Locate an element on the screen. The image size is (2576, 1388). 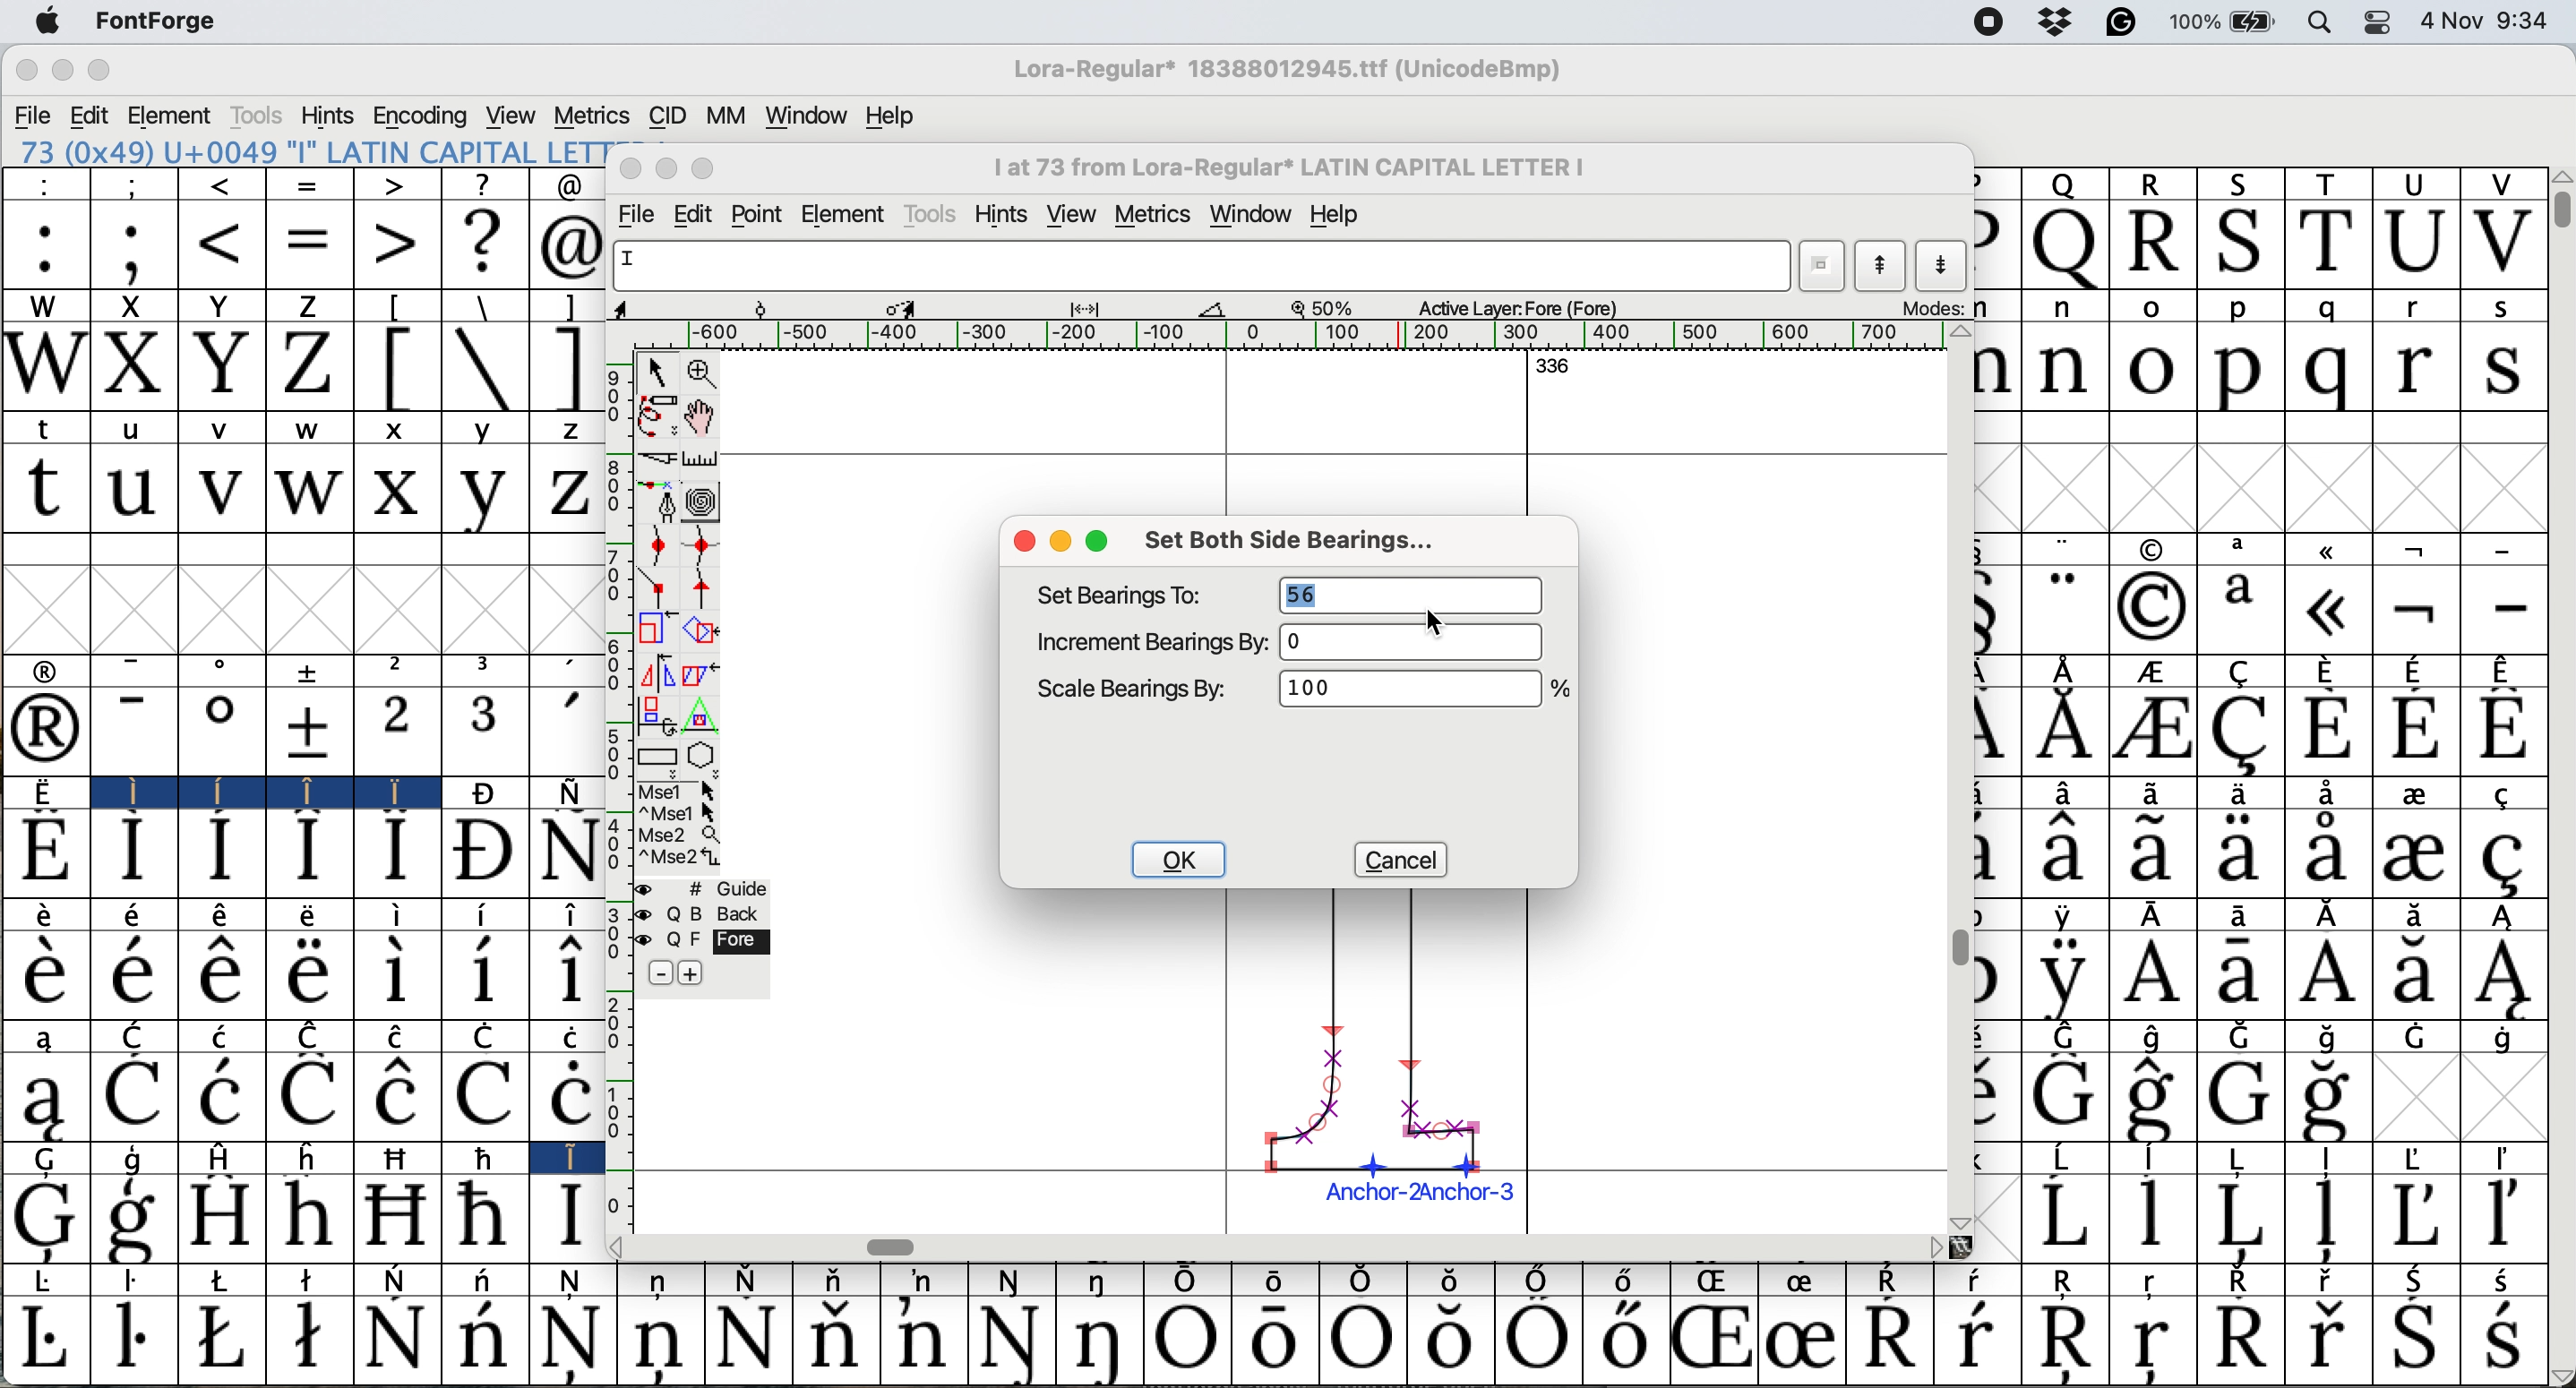
Q is located at coordinates (2066, 247).